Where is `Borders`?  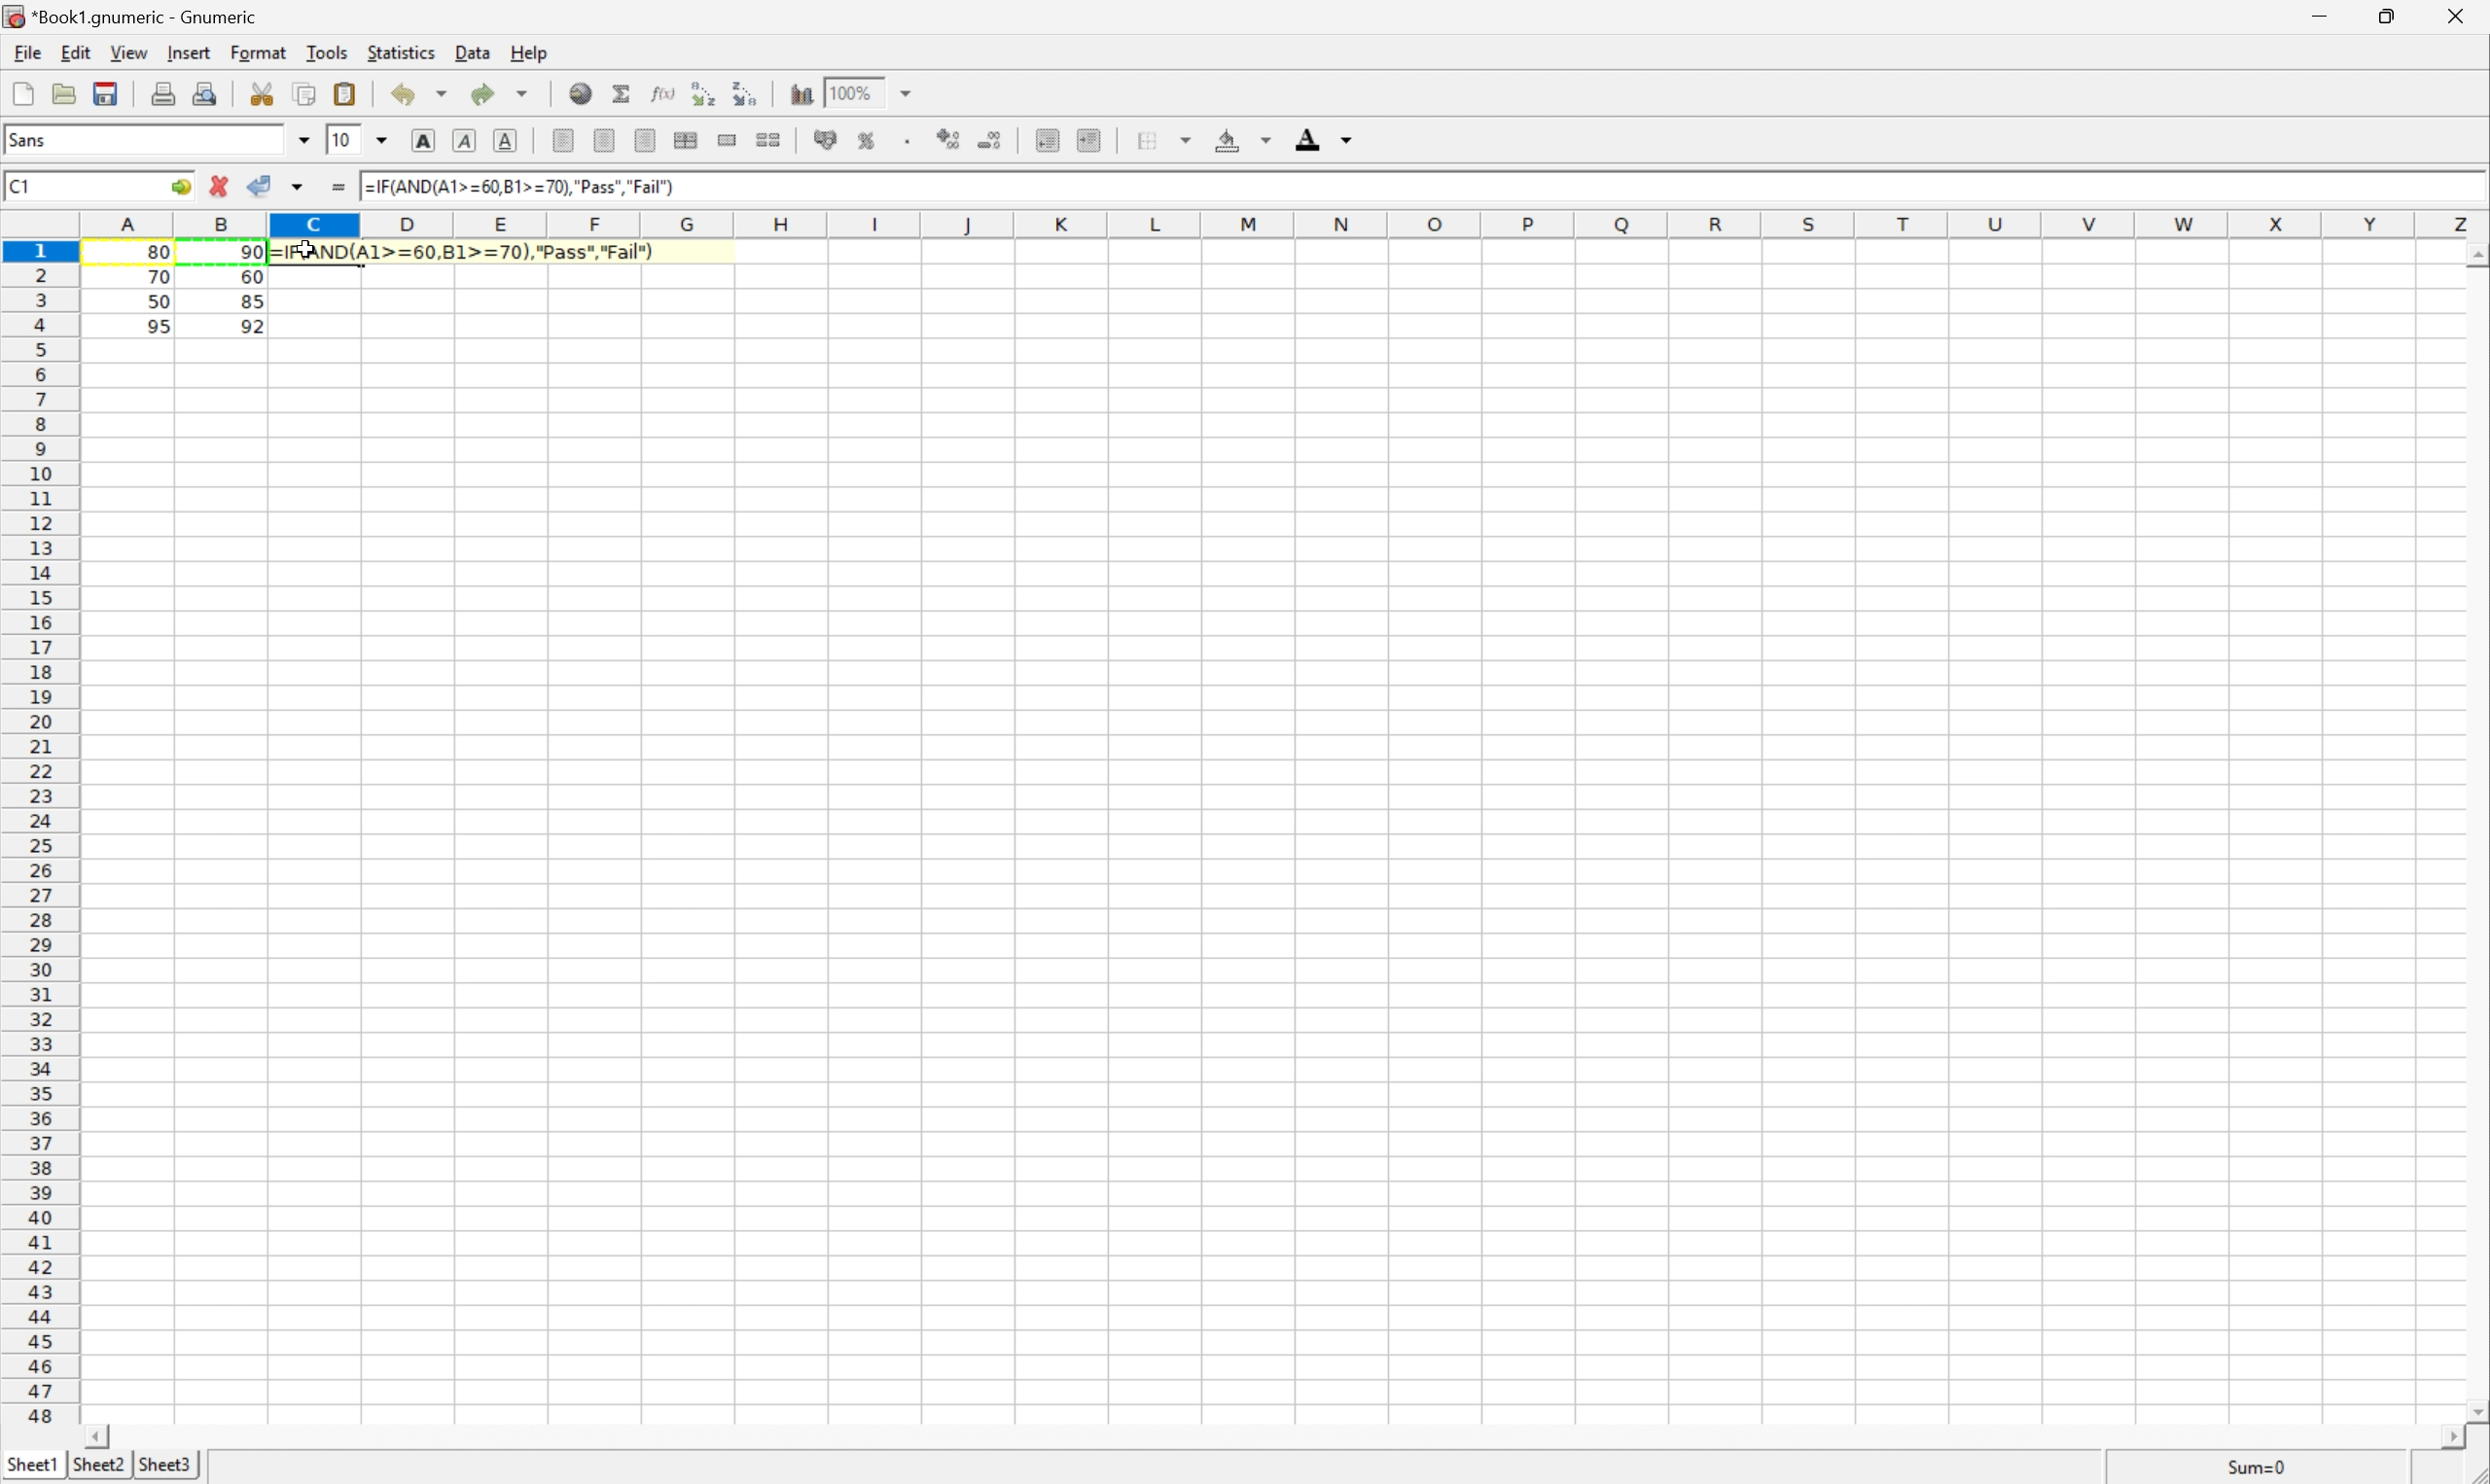
Borders is located at coordinates (1163, 135).